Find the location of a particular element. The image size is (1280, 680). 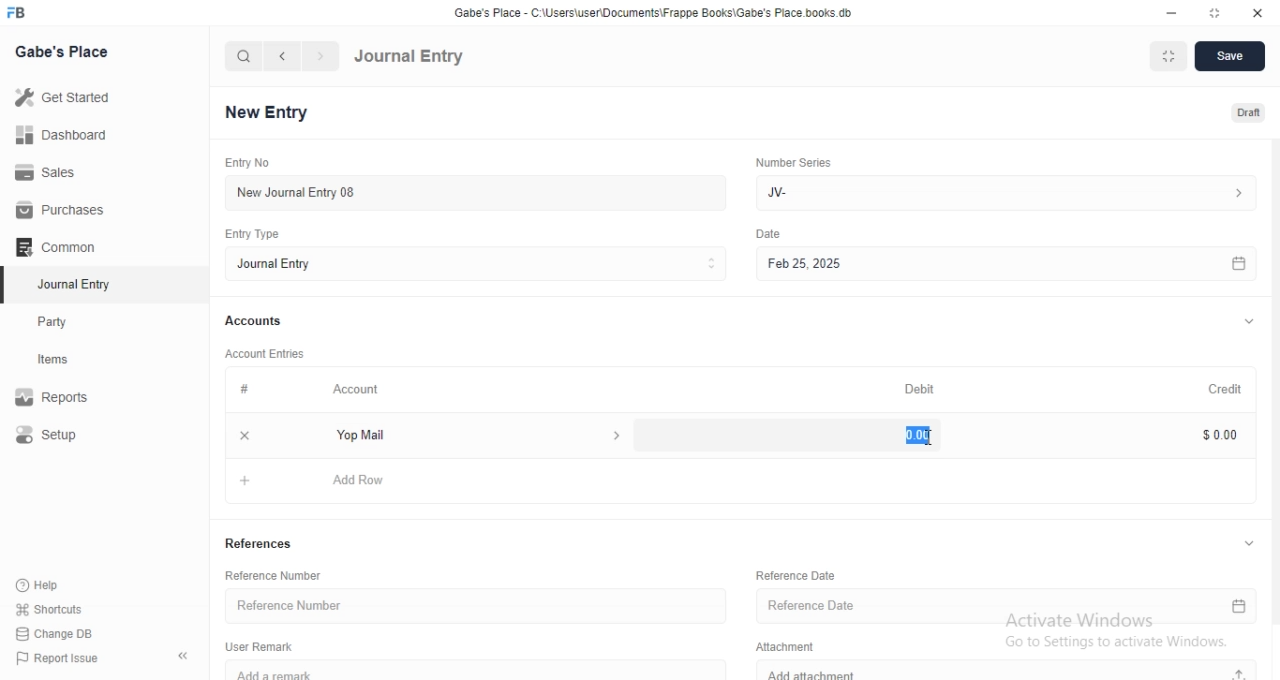

Purchases is located at coordinates (58, 210).